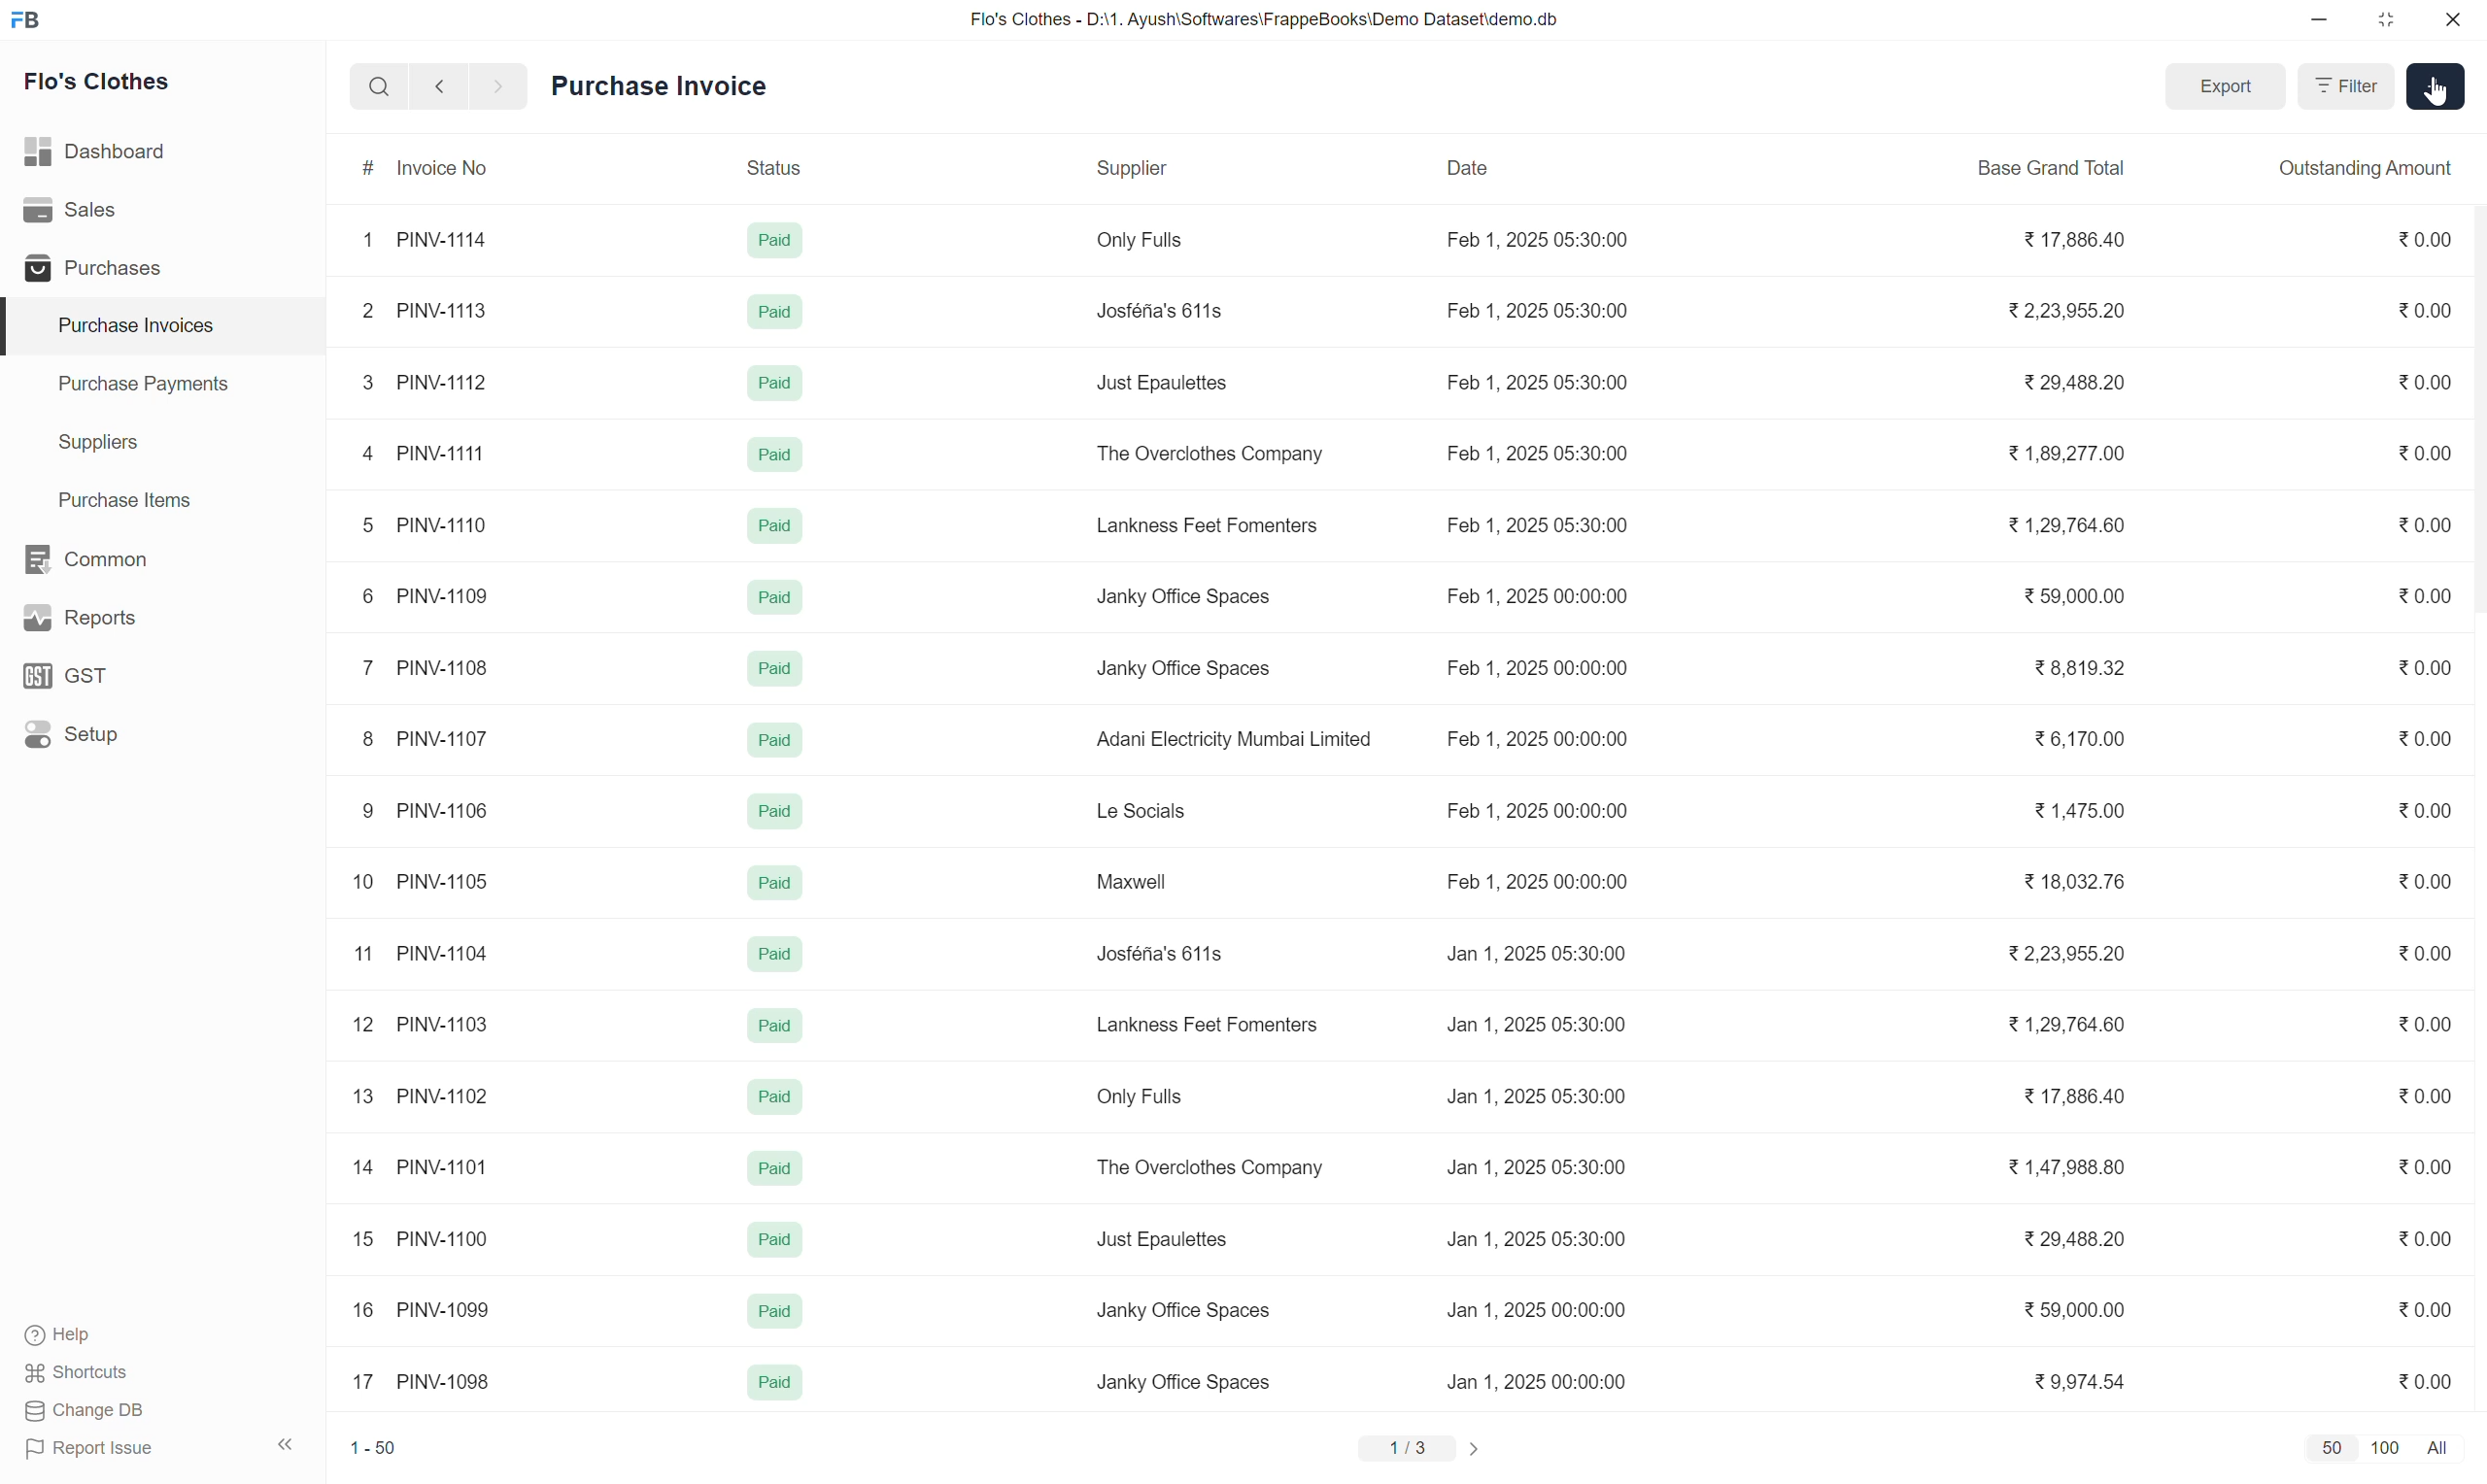 This screenshot has width=2487, height=1484. Describe the element at coordinates (2386, 1448) in the screenshot. I see `100` at that location.